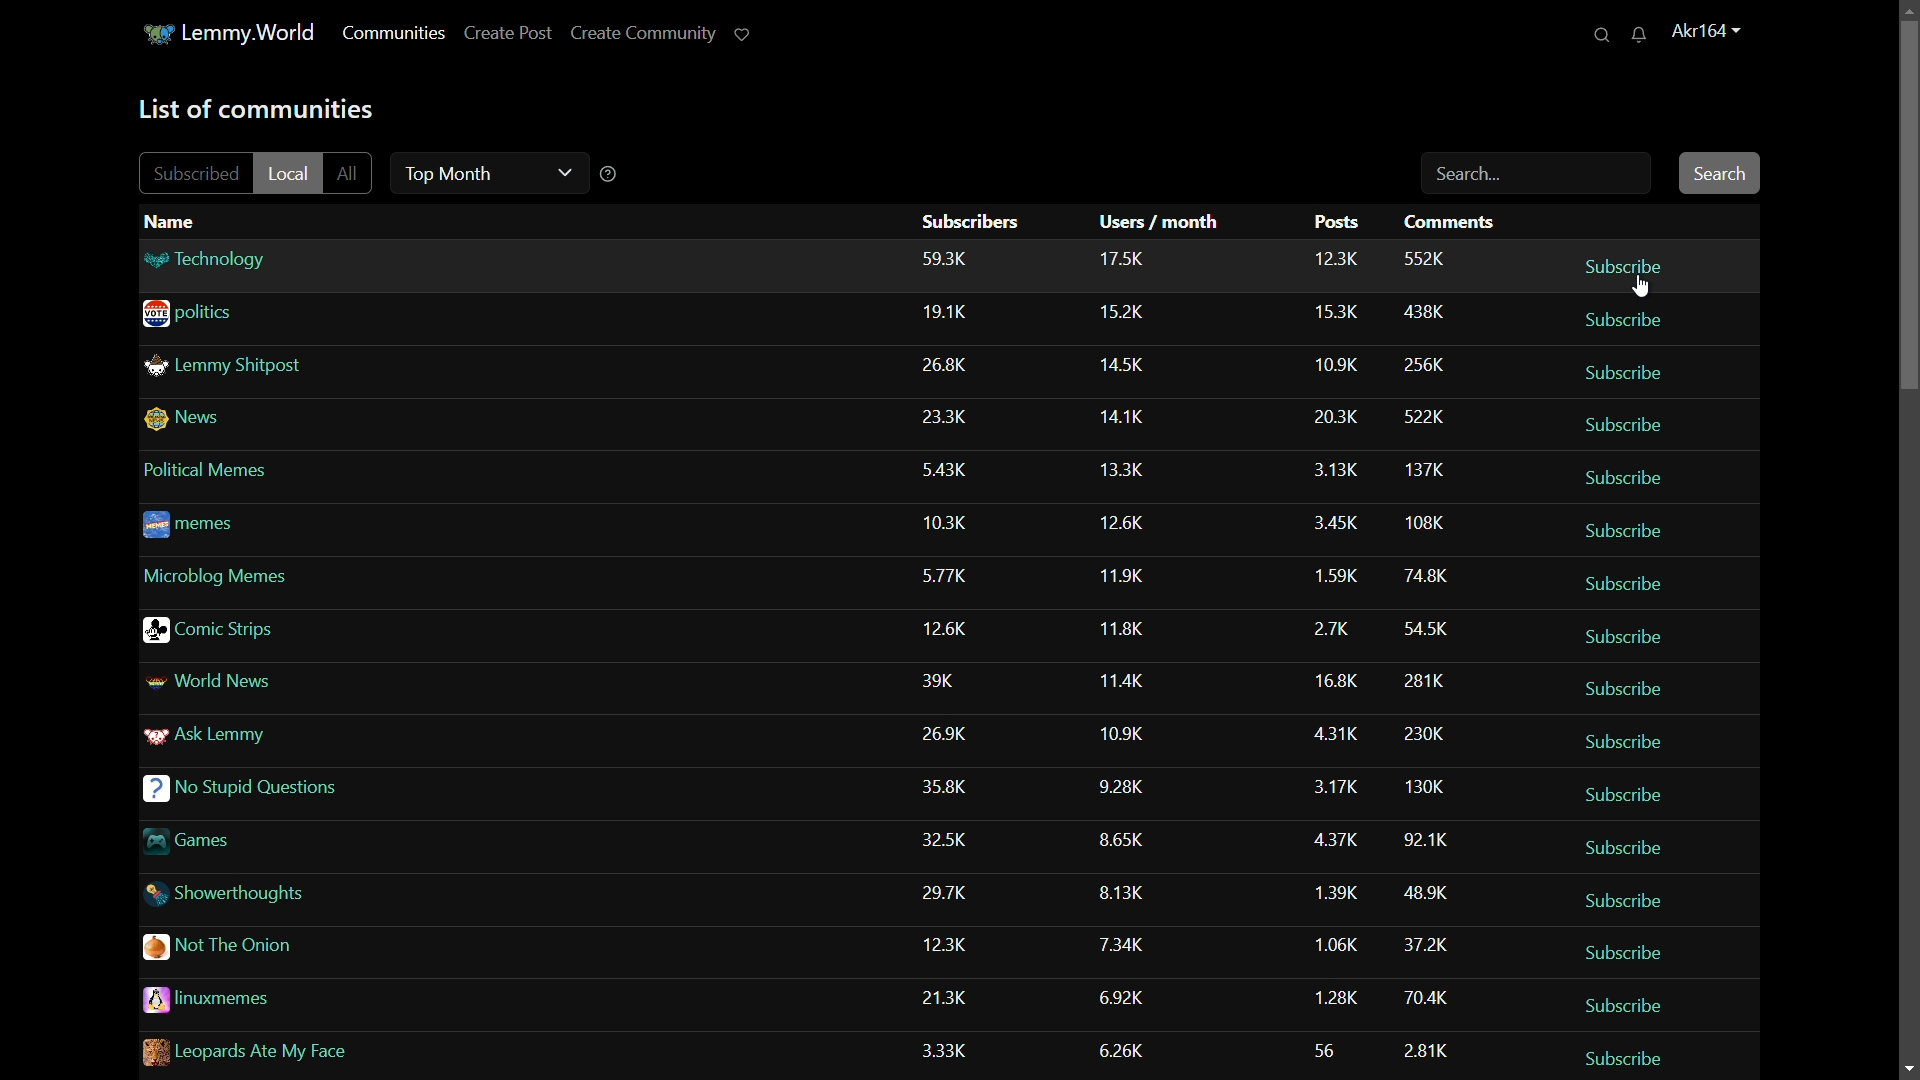 This screenshot has width=1920, height=1080. I want to click on user per month, so click(1125, 845).